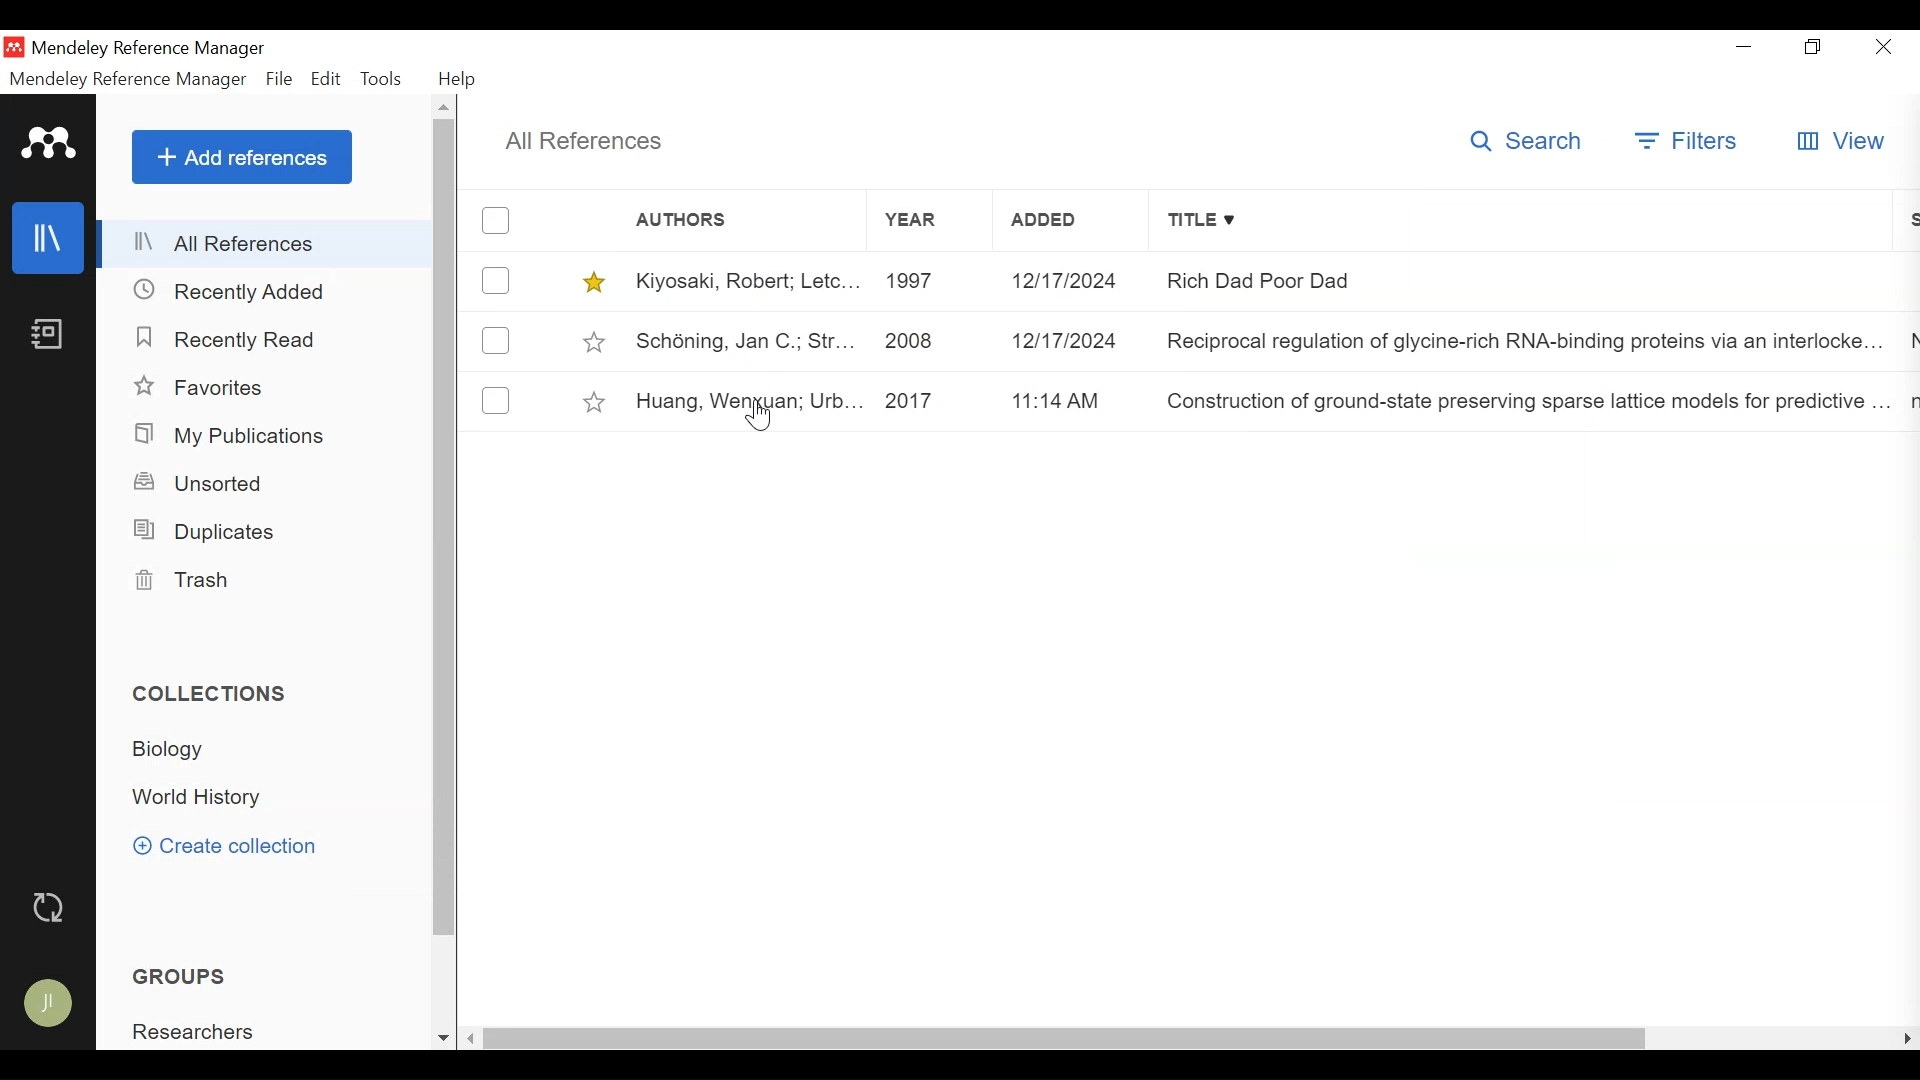  Describe the element at coordinates (232, 845) in the screenshot. I see `Create Collection` at that location.